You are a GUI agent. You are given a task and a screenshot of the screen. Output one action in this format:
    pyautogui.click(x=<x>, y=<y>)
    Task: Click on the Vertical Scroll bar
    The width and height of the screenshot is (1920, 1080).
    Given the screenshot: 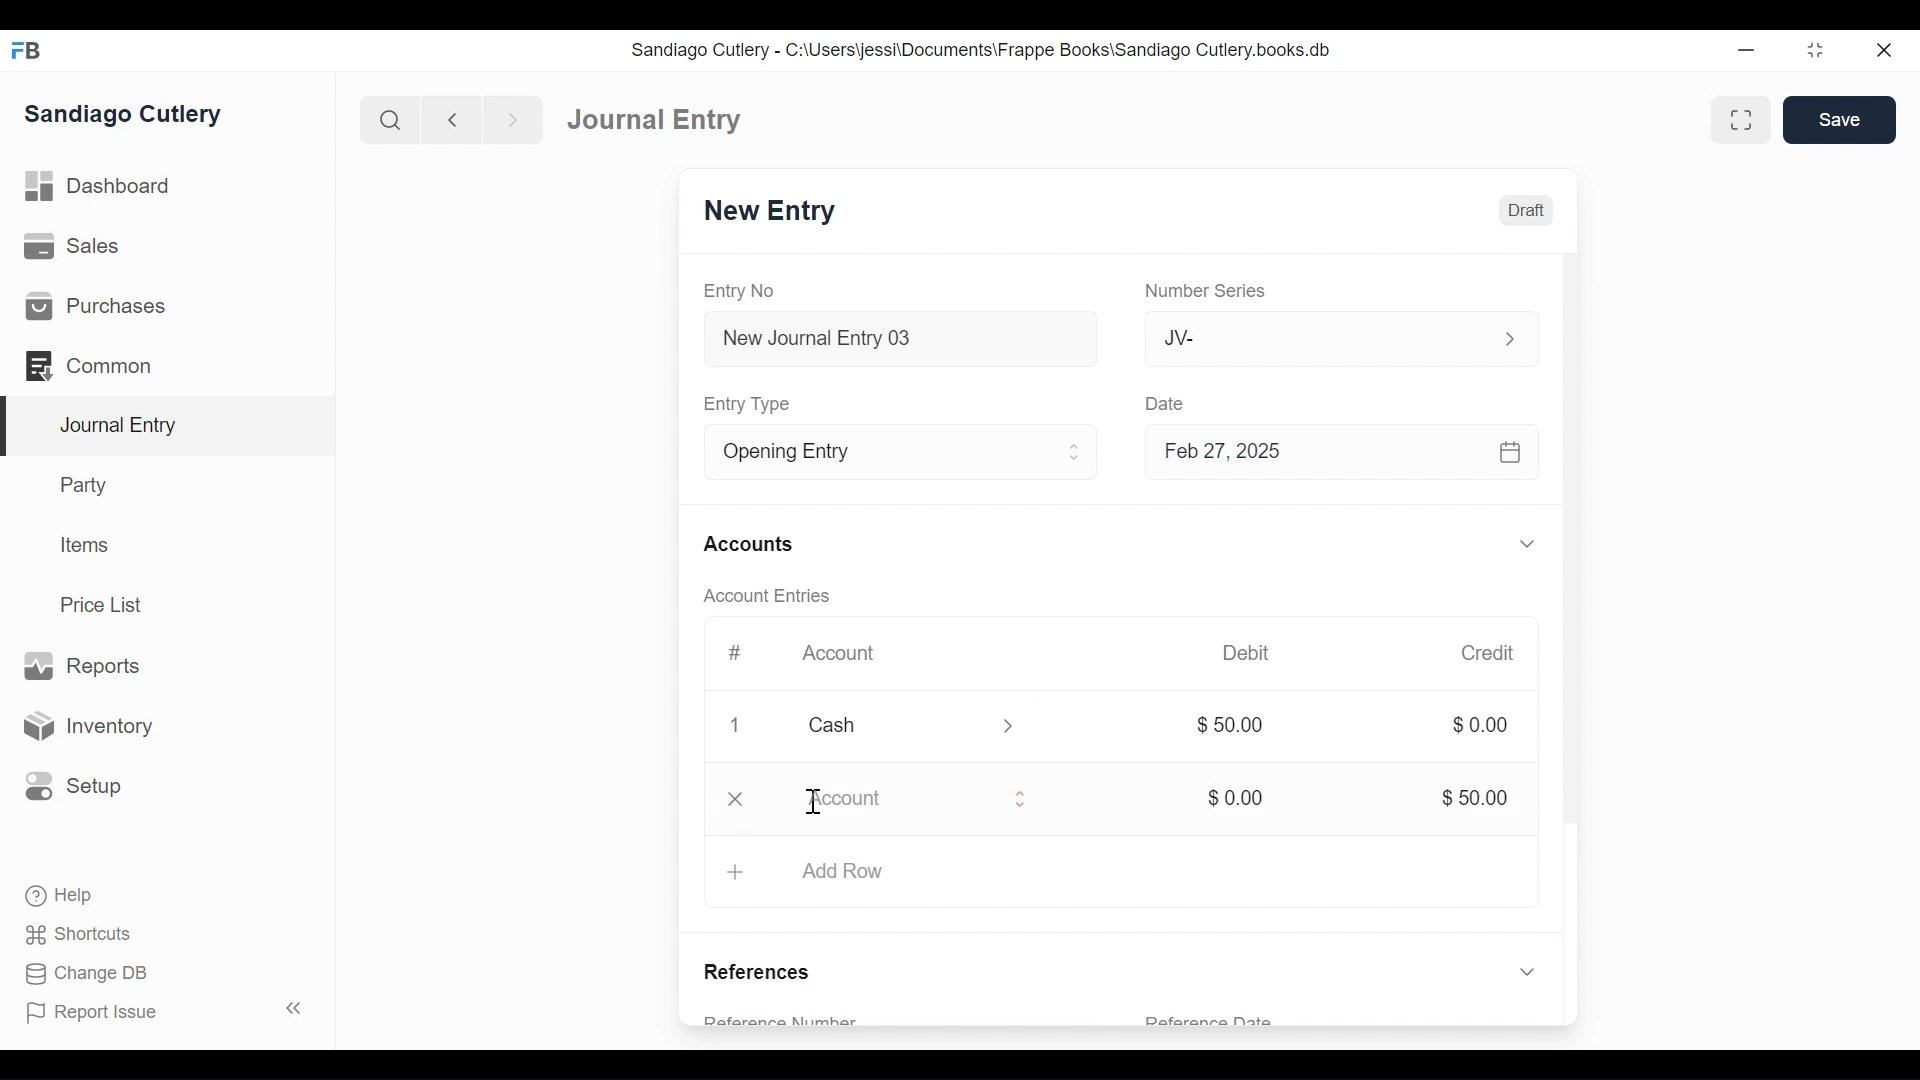 What is the action you would take?
    pyautogui.click(x=1573, y=579)
    